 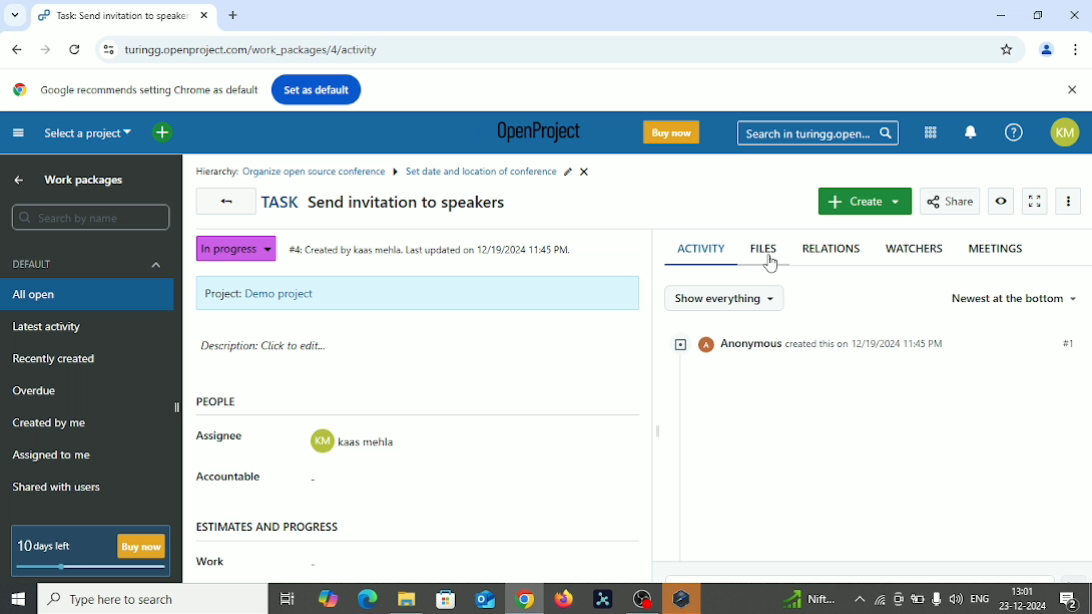 What do you see at coordinates (1007, 50) in the screenshot?
I see `Bookmark this tab` at bounding box center [1007, 50].